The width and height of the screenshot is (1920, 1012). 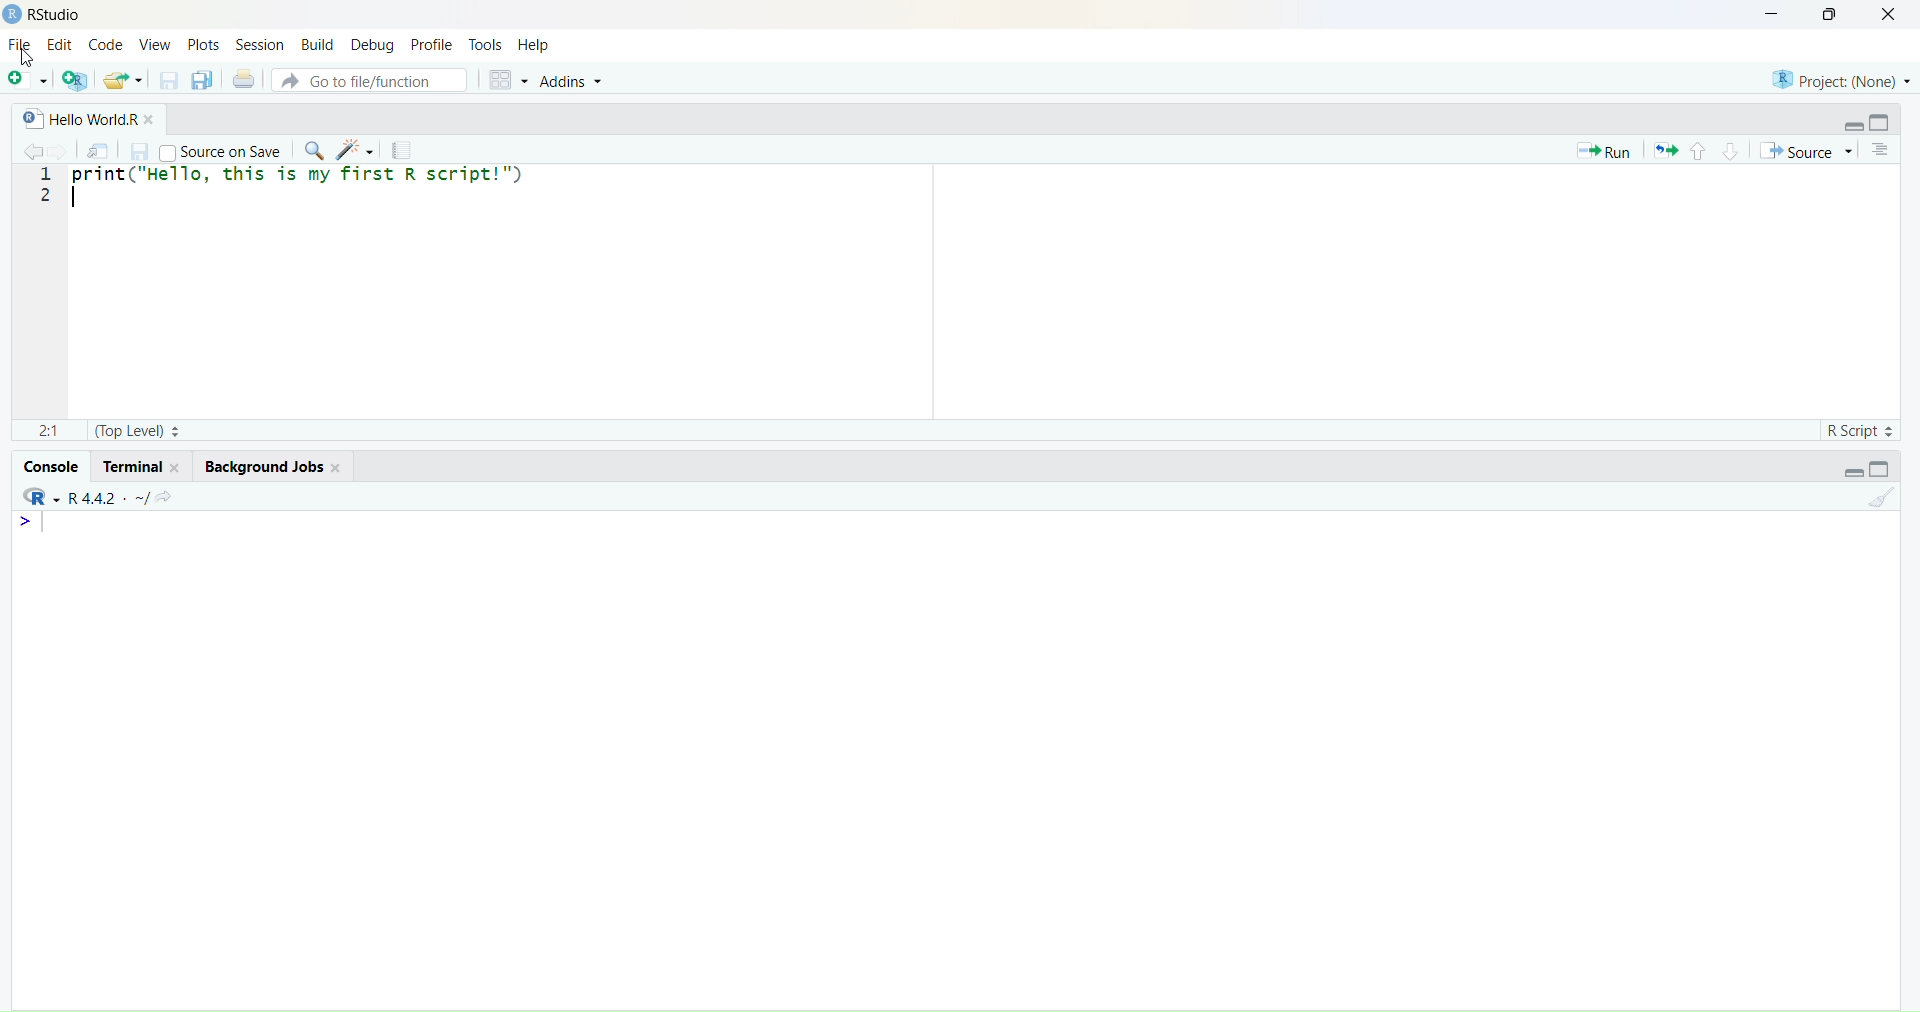 What do you see at coordinates (200, 80) in the screenshot?
I see `Save all open documents (Ctrl + Alt + S)` at bounding box center [200, 80].